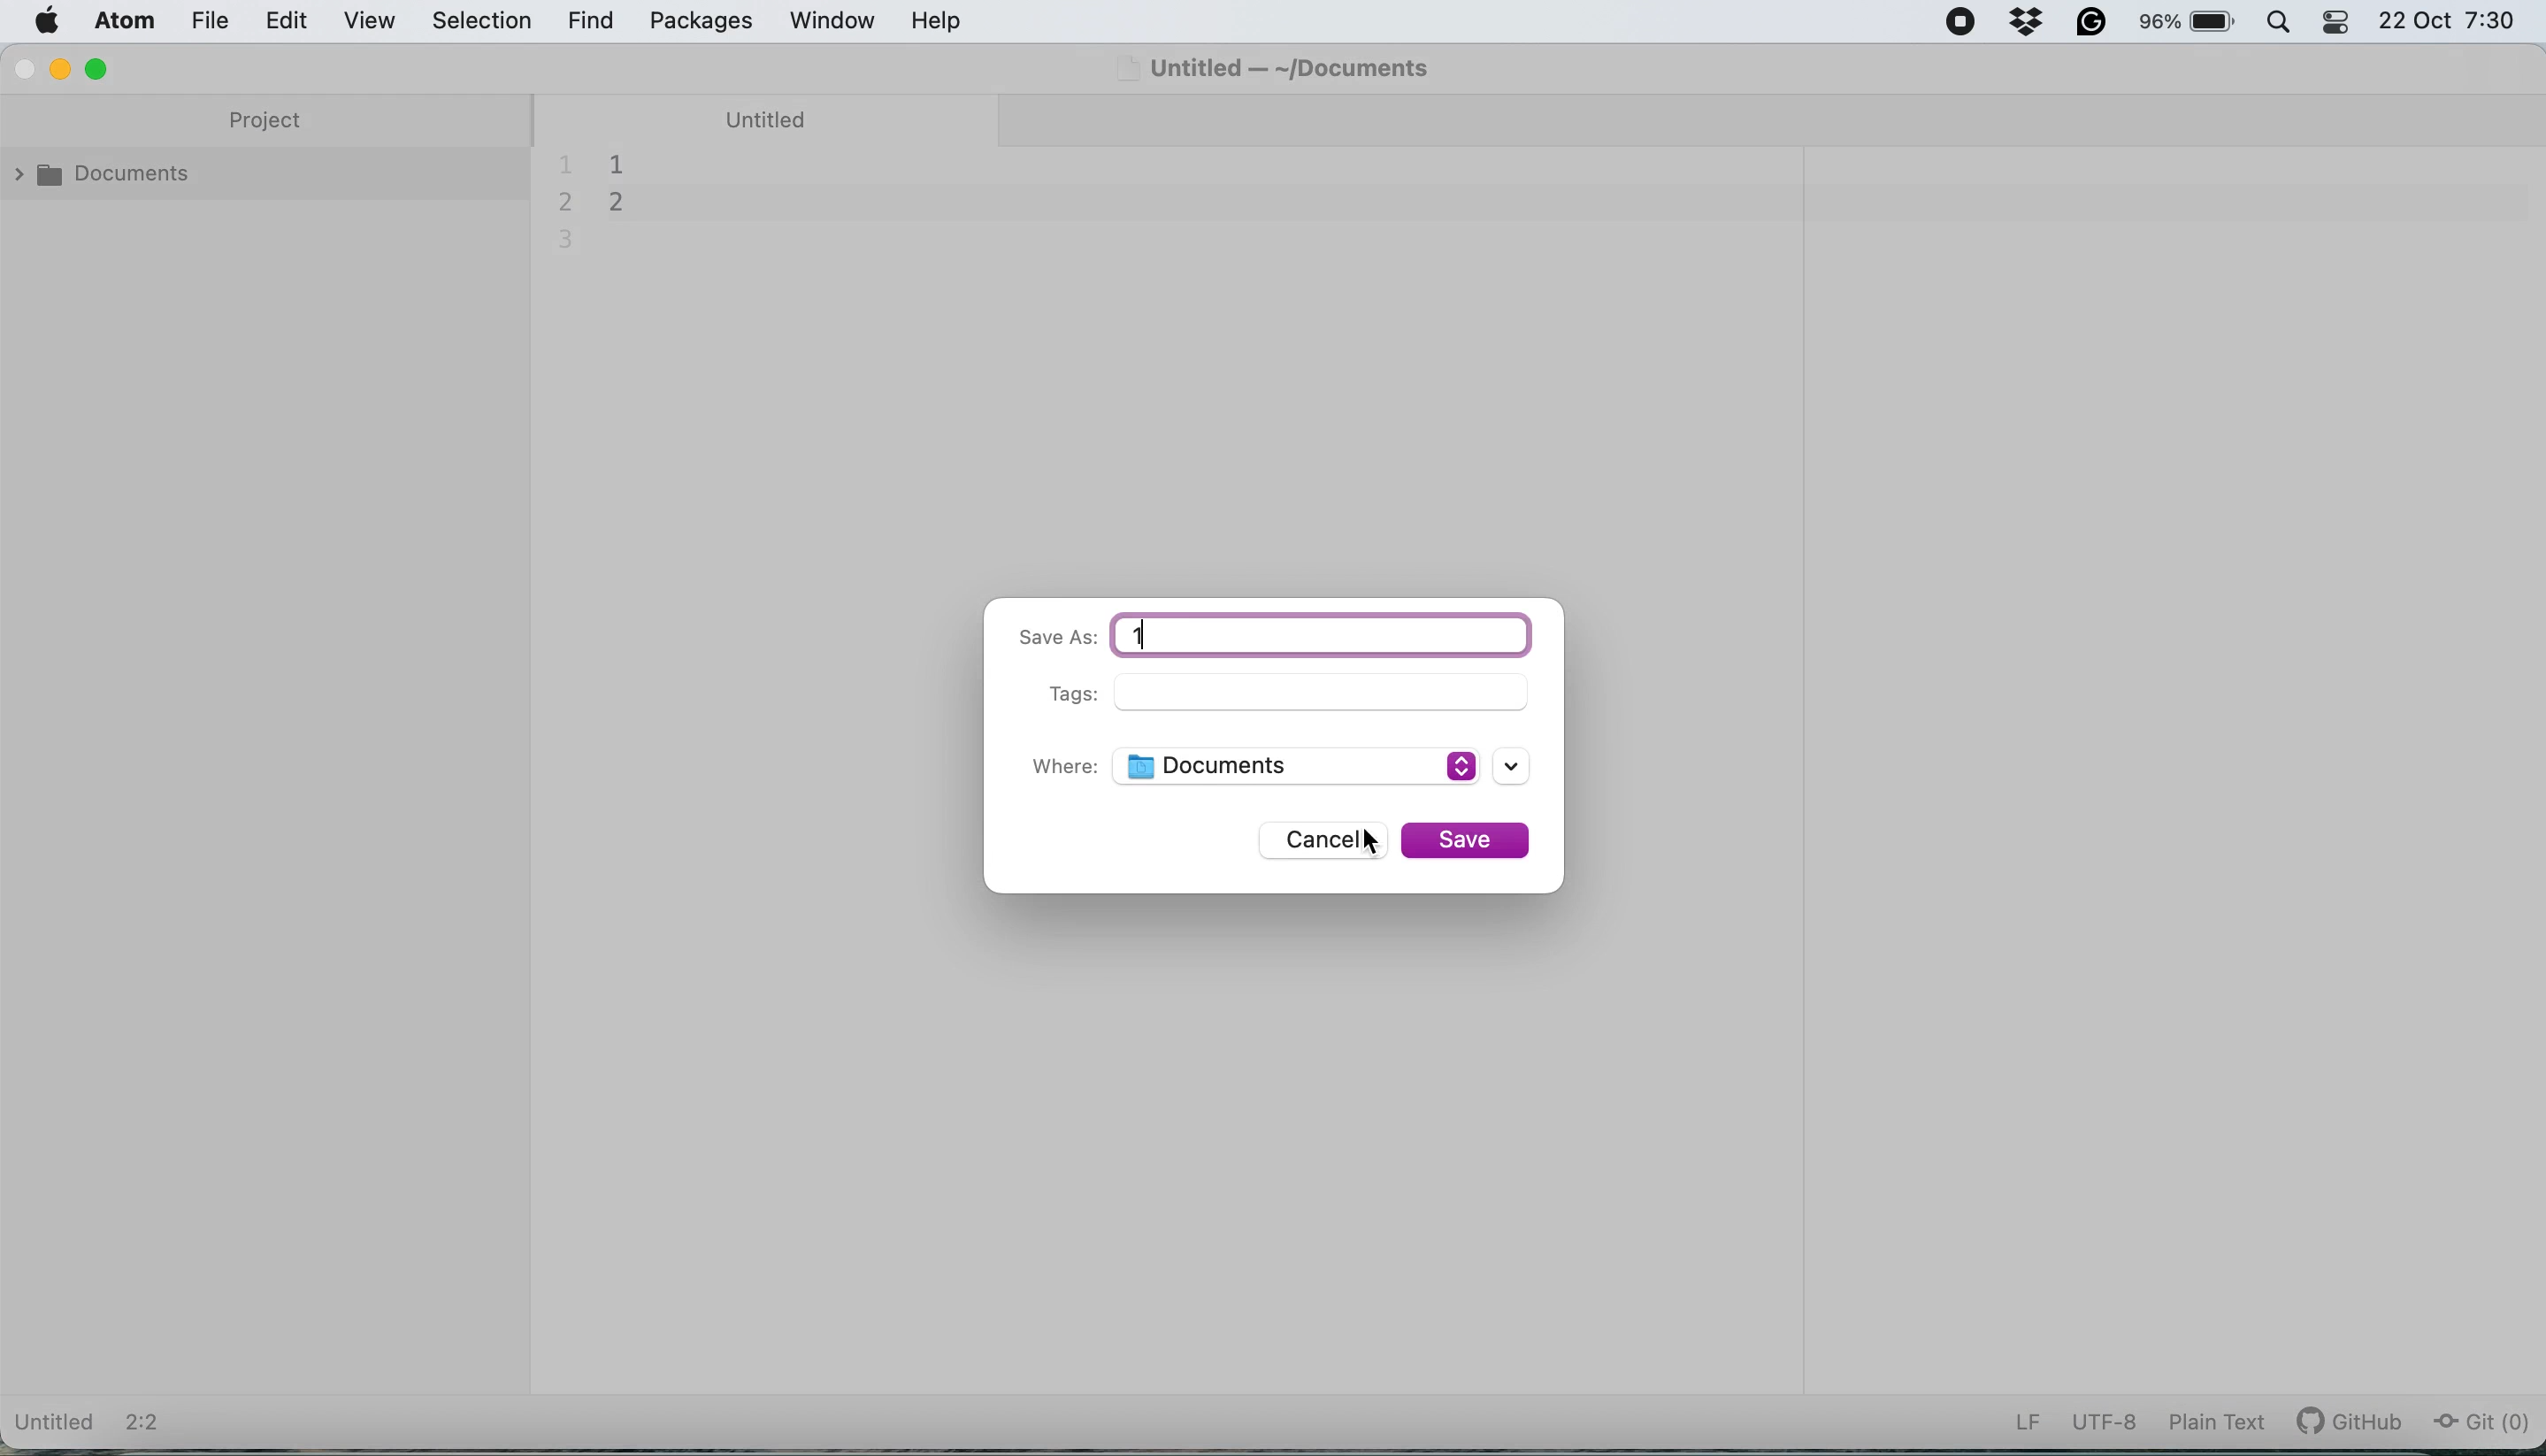  What do you see at coordinates (2480, 1423) in the screenshot?
I see `git (0)` at bounding box center [2480, 1423].